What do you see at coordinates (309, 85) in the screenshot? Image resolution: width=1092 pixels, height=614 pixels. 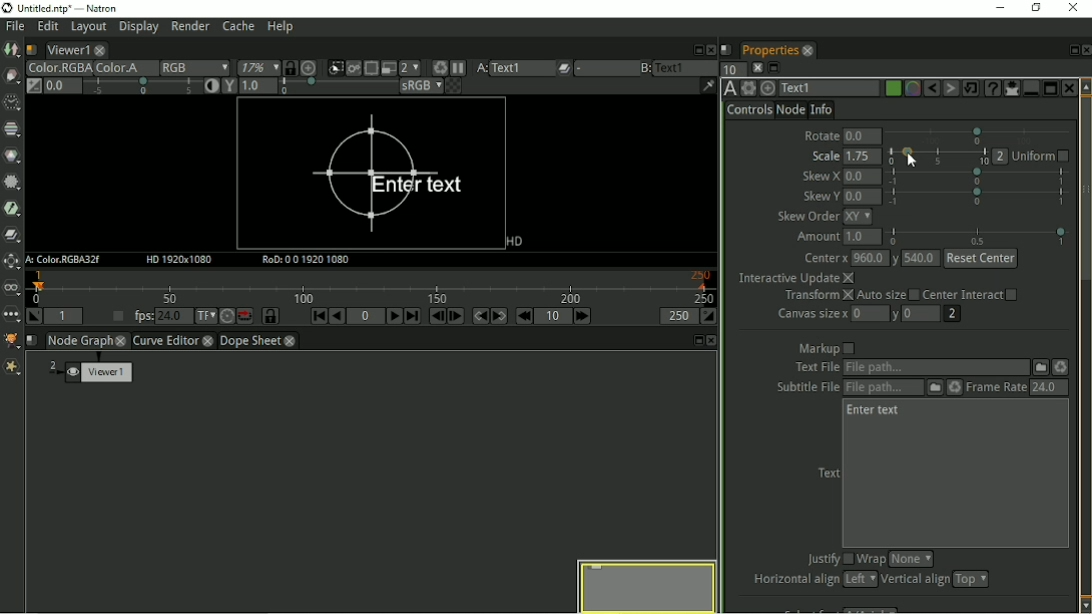 I see `Viewer gamma correction` at bounding box center [309, 85].